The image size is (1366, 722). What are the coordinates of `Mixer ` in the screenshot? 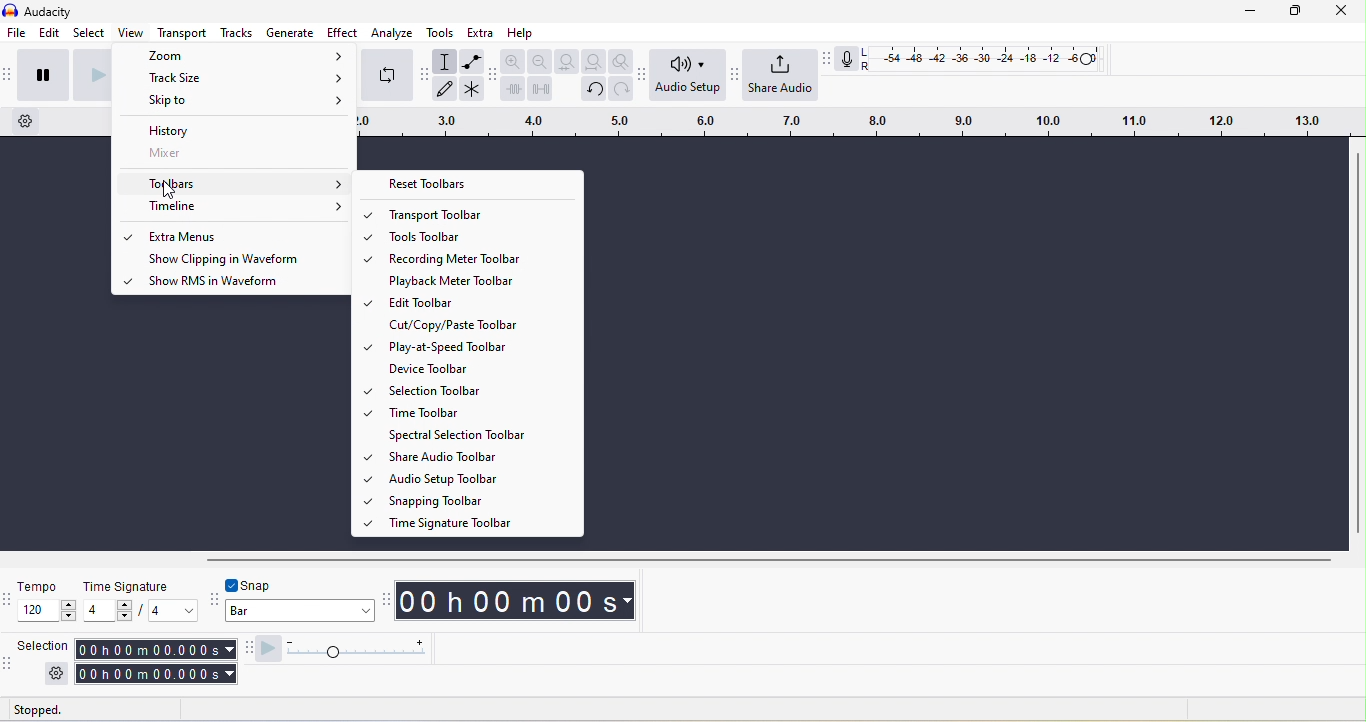 It's located at (234, 153).